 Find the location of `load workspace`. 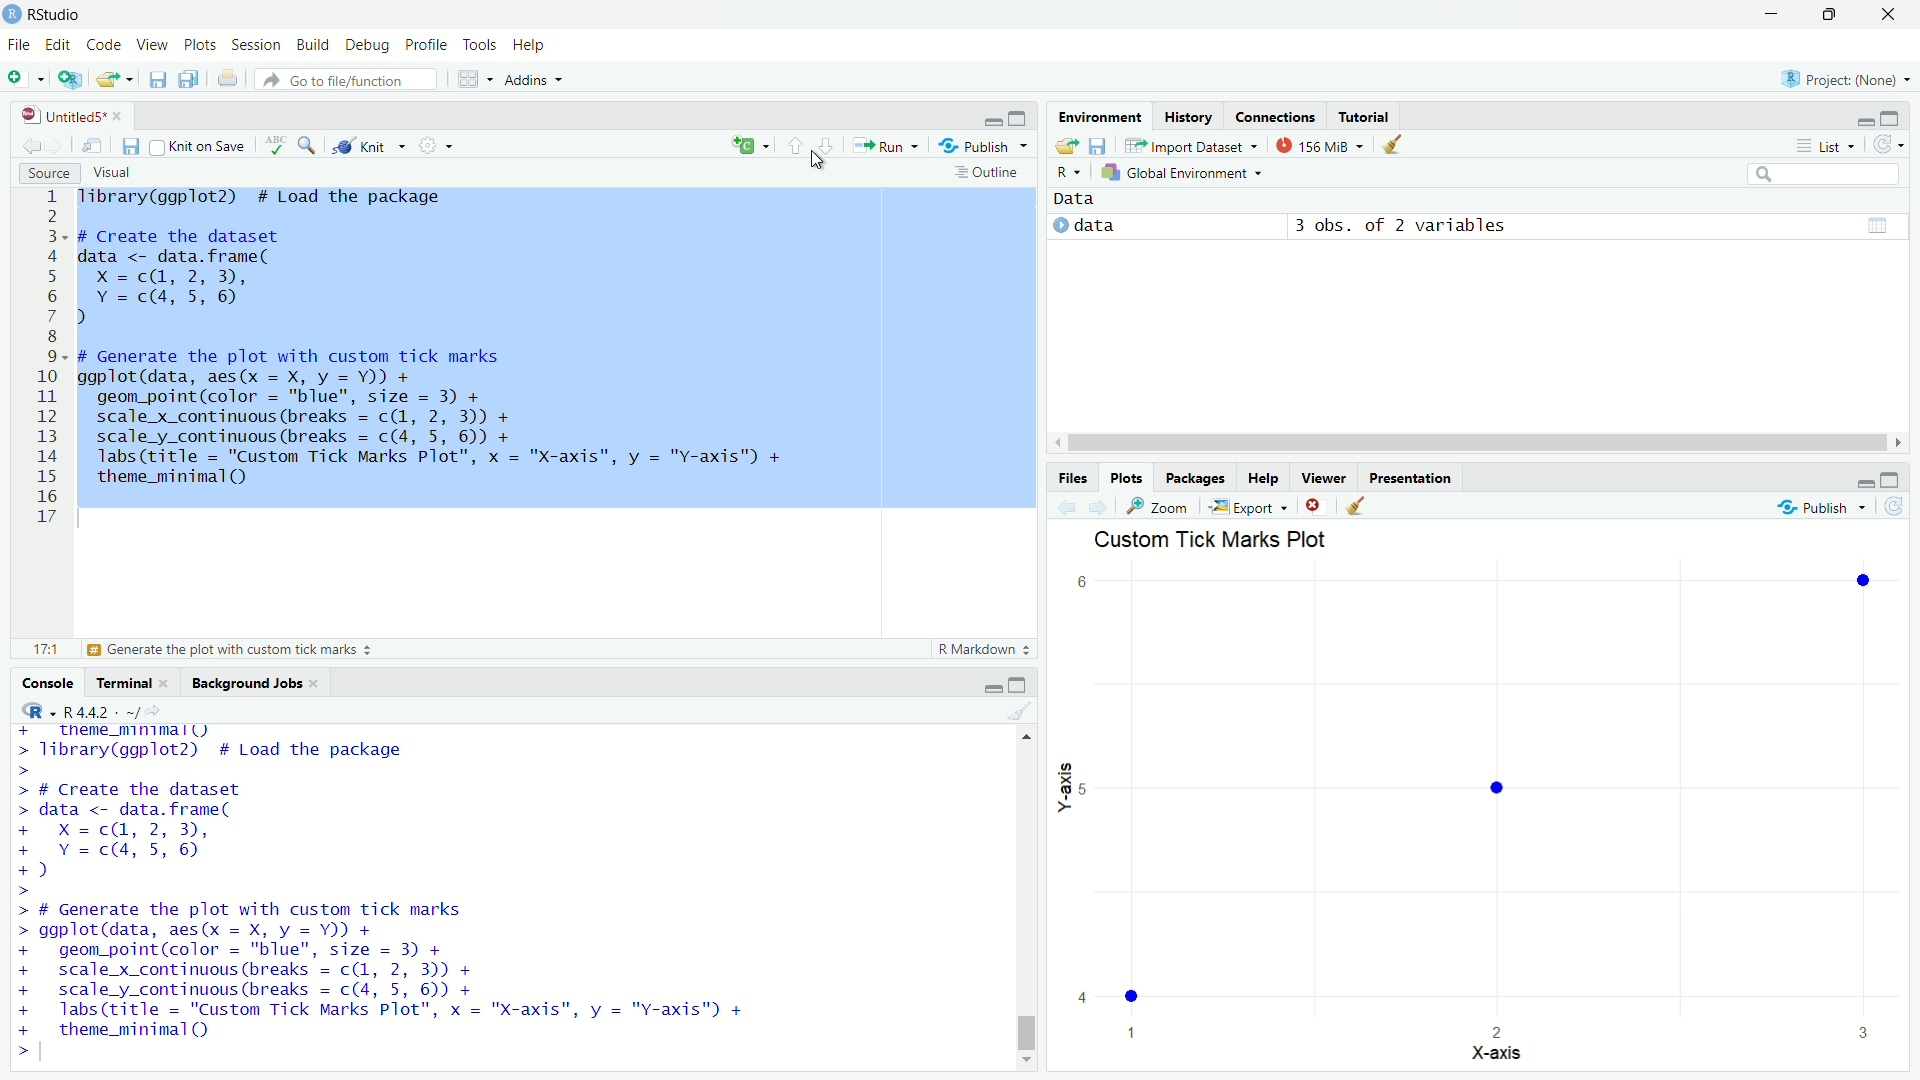

load workspace is located at coordinates (1065, 146).